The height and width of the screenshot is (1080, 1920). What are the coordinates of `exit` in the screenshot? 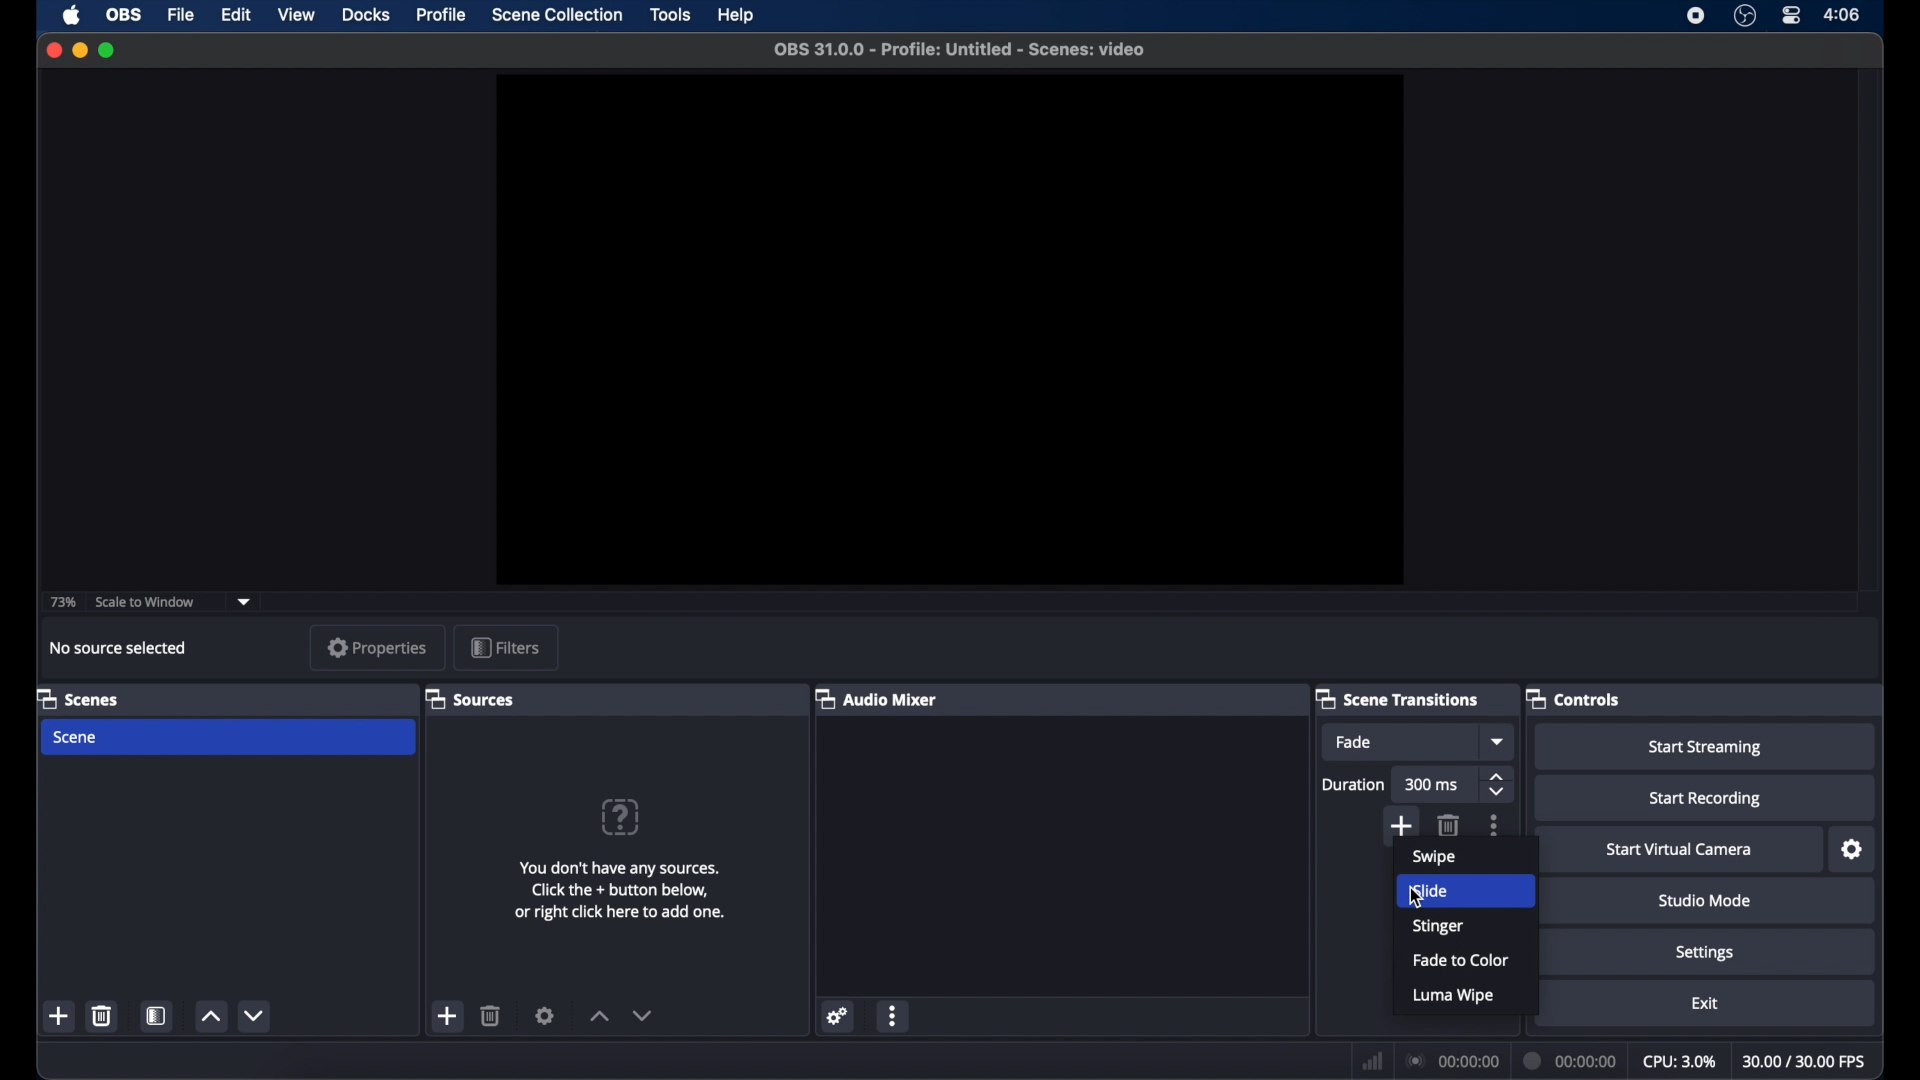 It's located at (1705, 1003).